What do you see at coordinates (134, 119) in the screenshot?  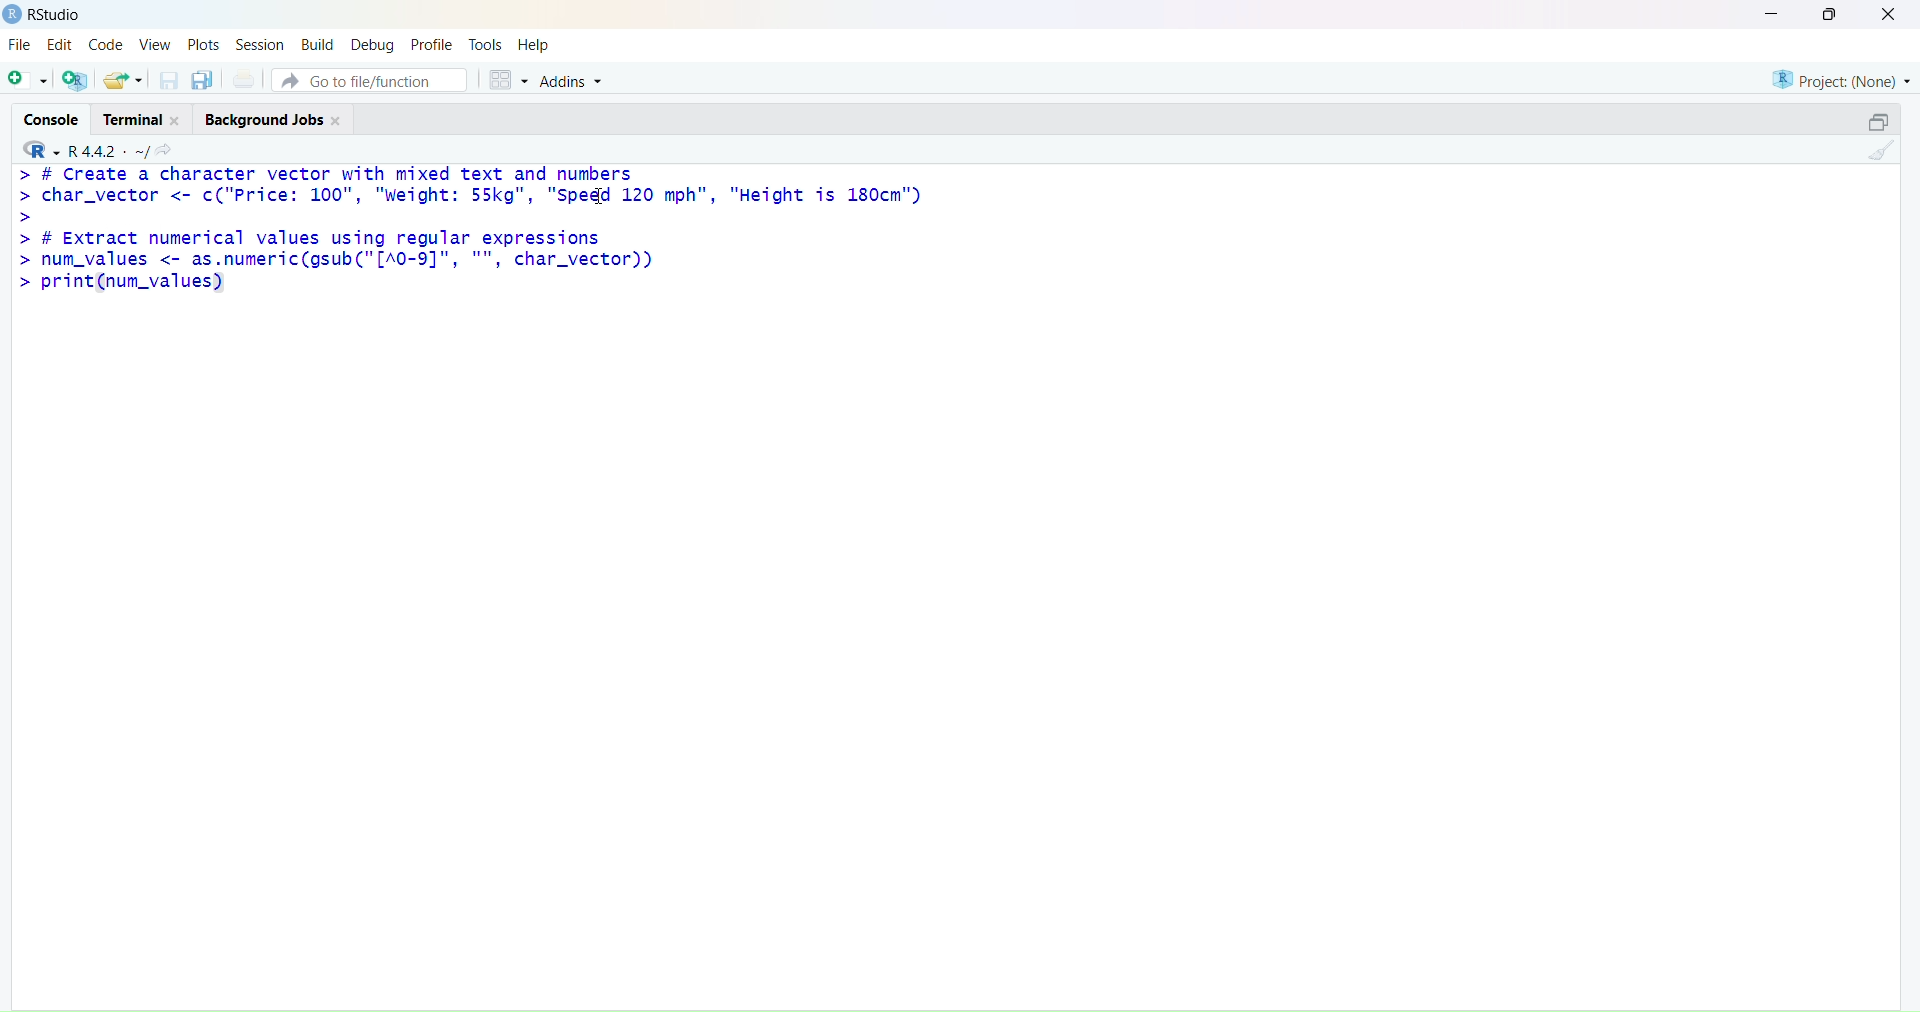 I see `terminal` at bounding box center [134, 119].